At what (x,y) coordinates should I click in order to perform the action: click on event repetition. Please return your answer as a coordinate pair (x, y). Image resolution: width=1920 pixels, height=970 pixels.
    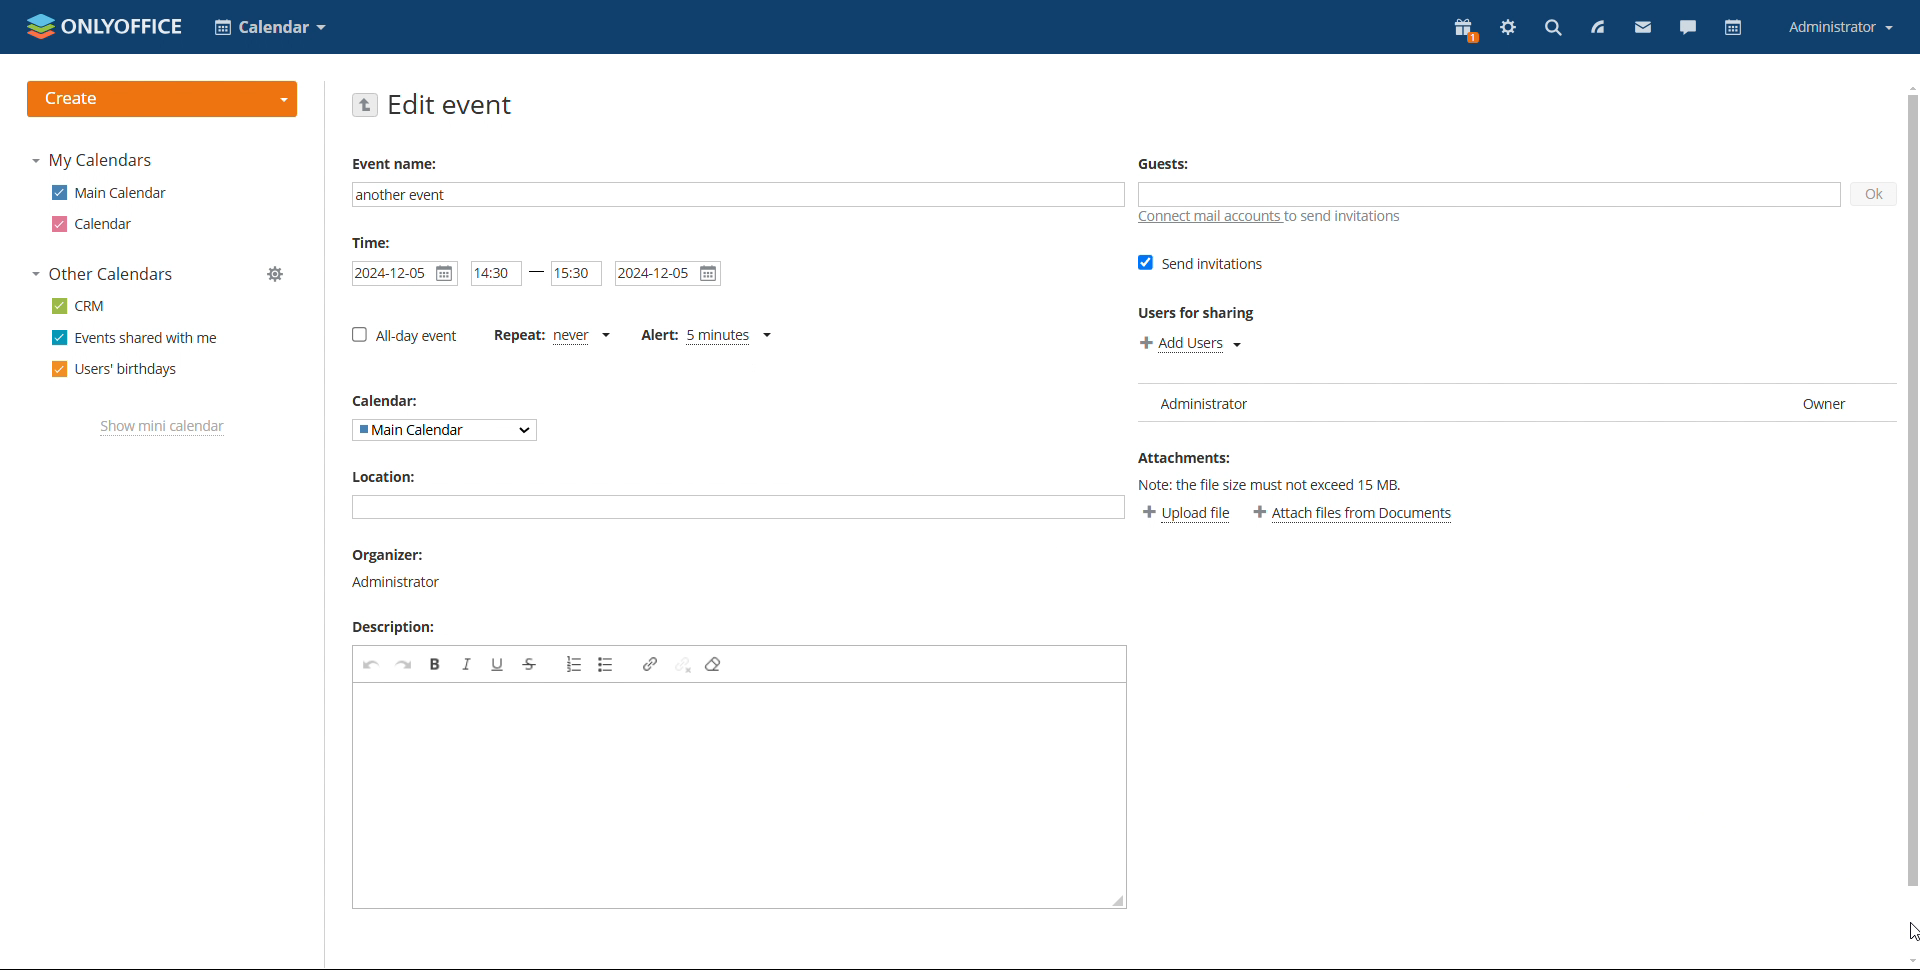
    Looking at the image, I should click on (552, 336).